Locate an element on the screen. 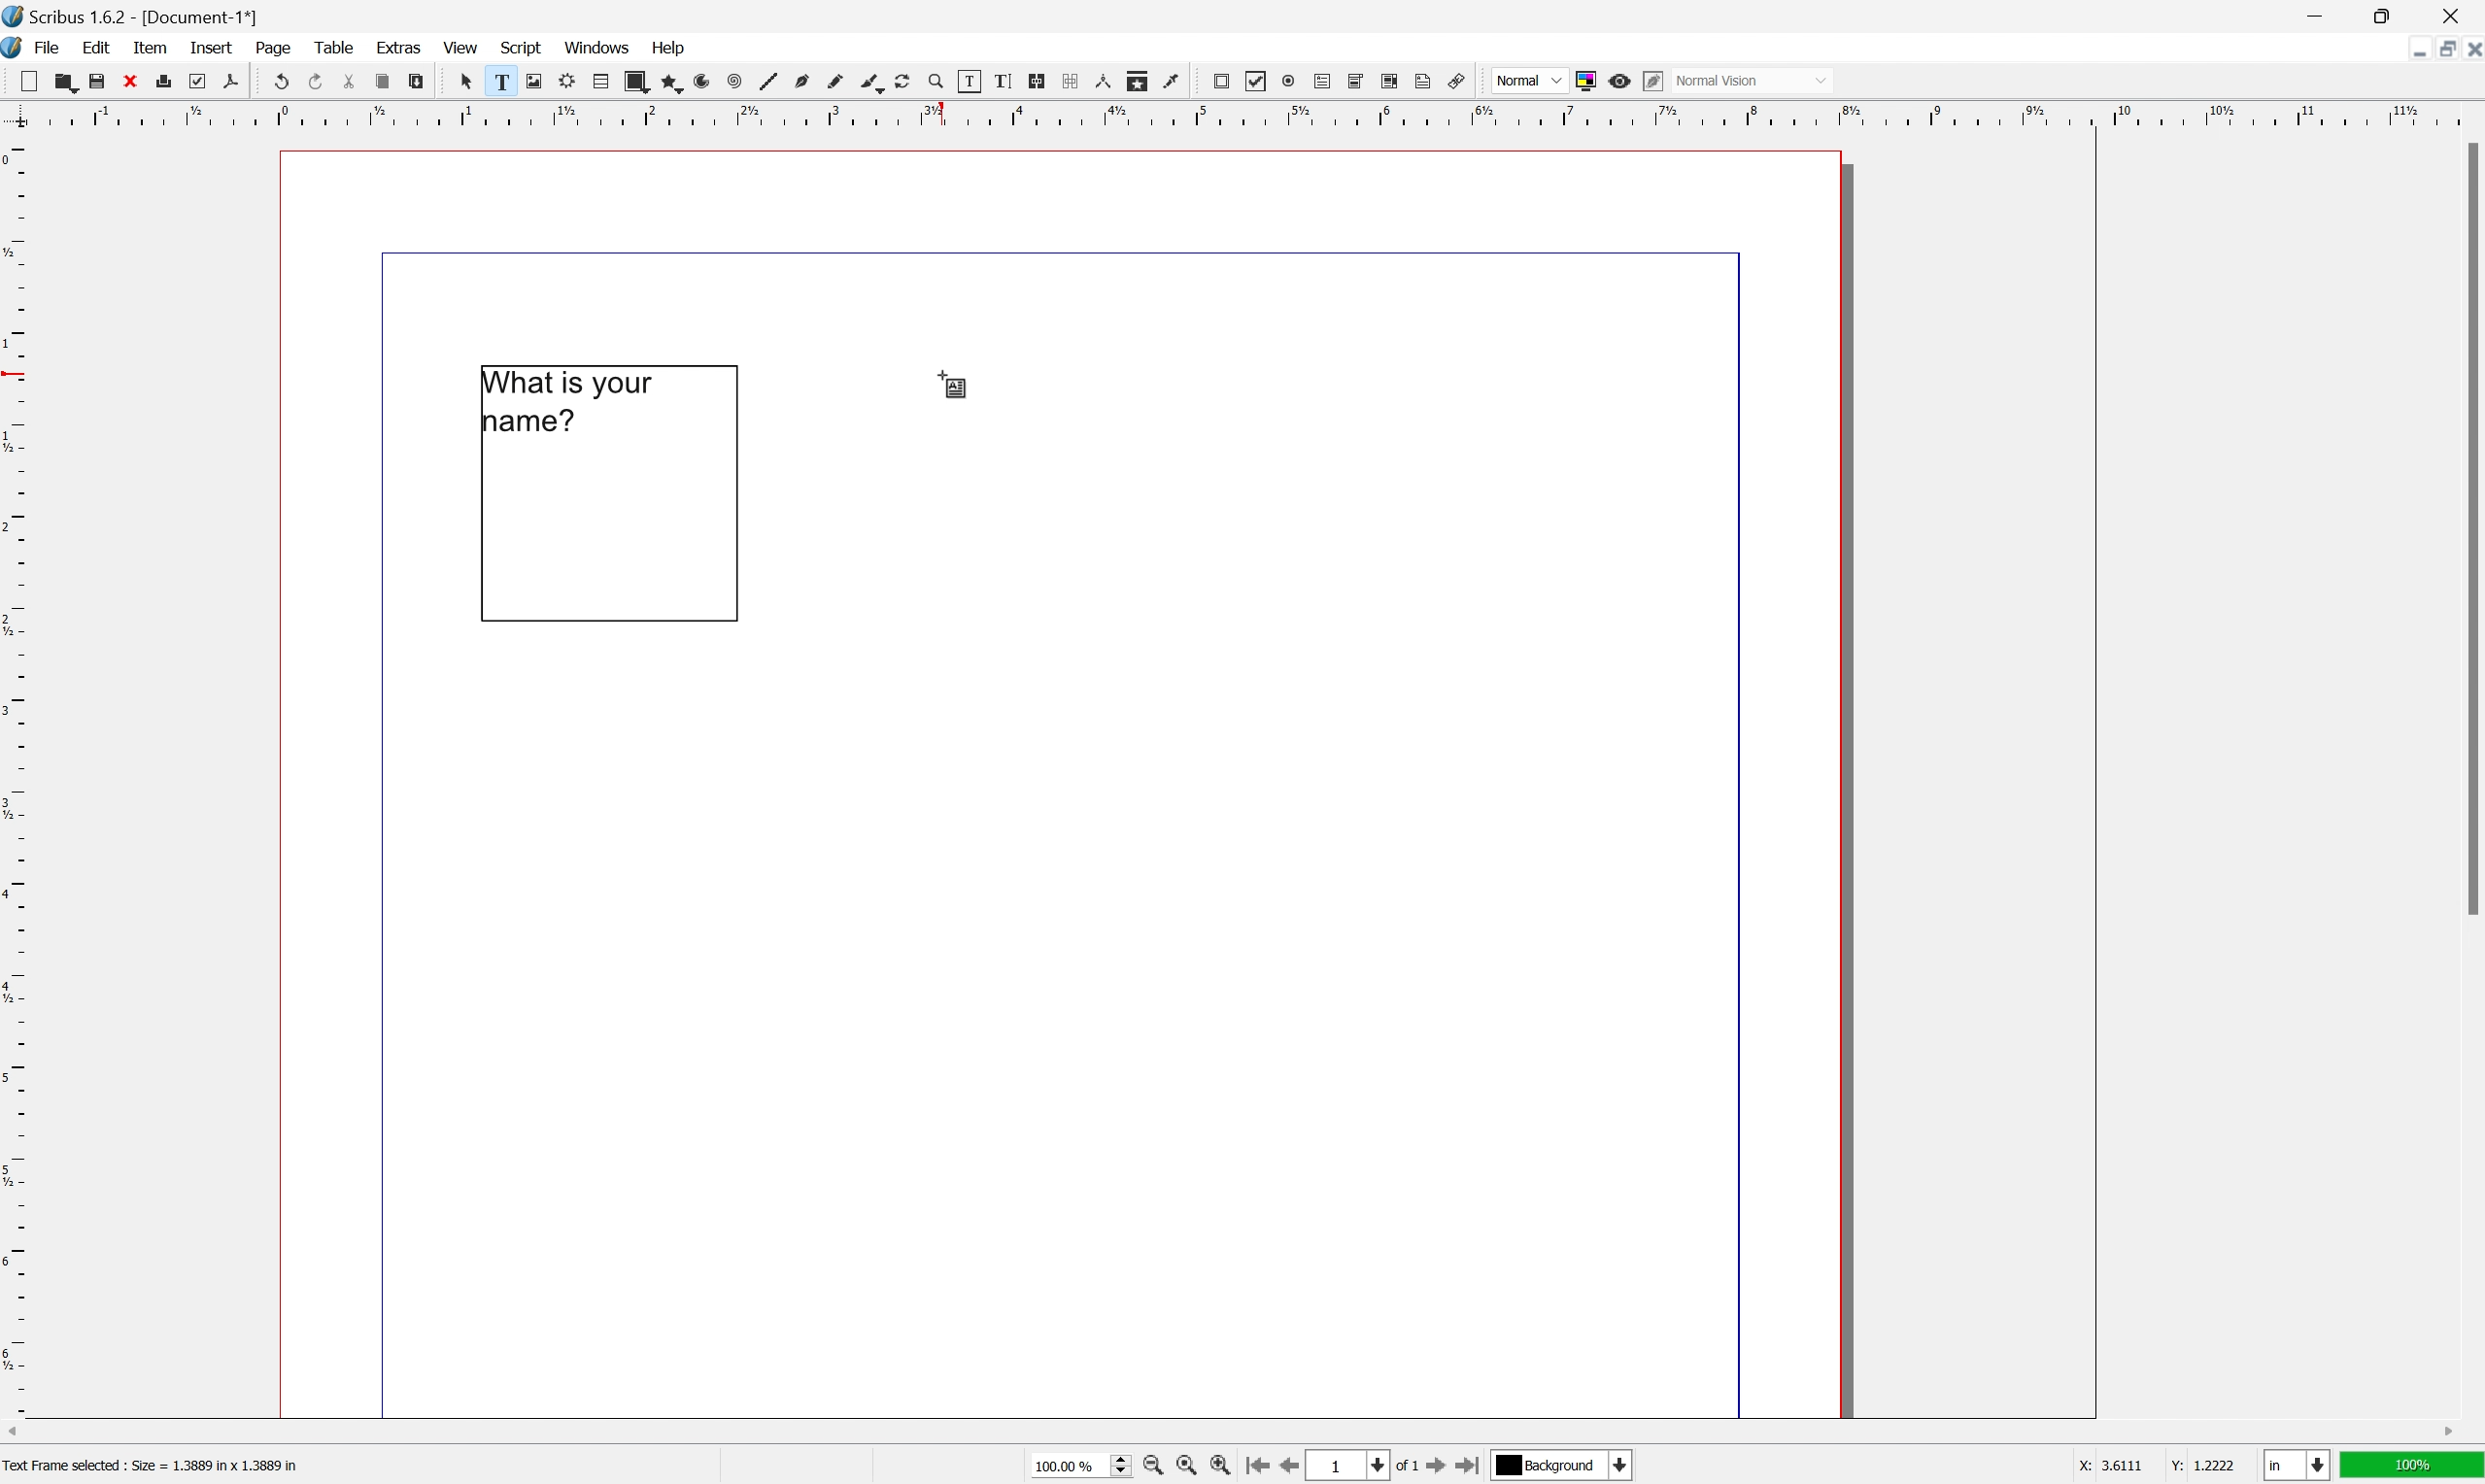 Image resolution: width=2485 pixels, height=1484 pixels. eye dropper is located at coordinates (1172, 81).